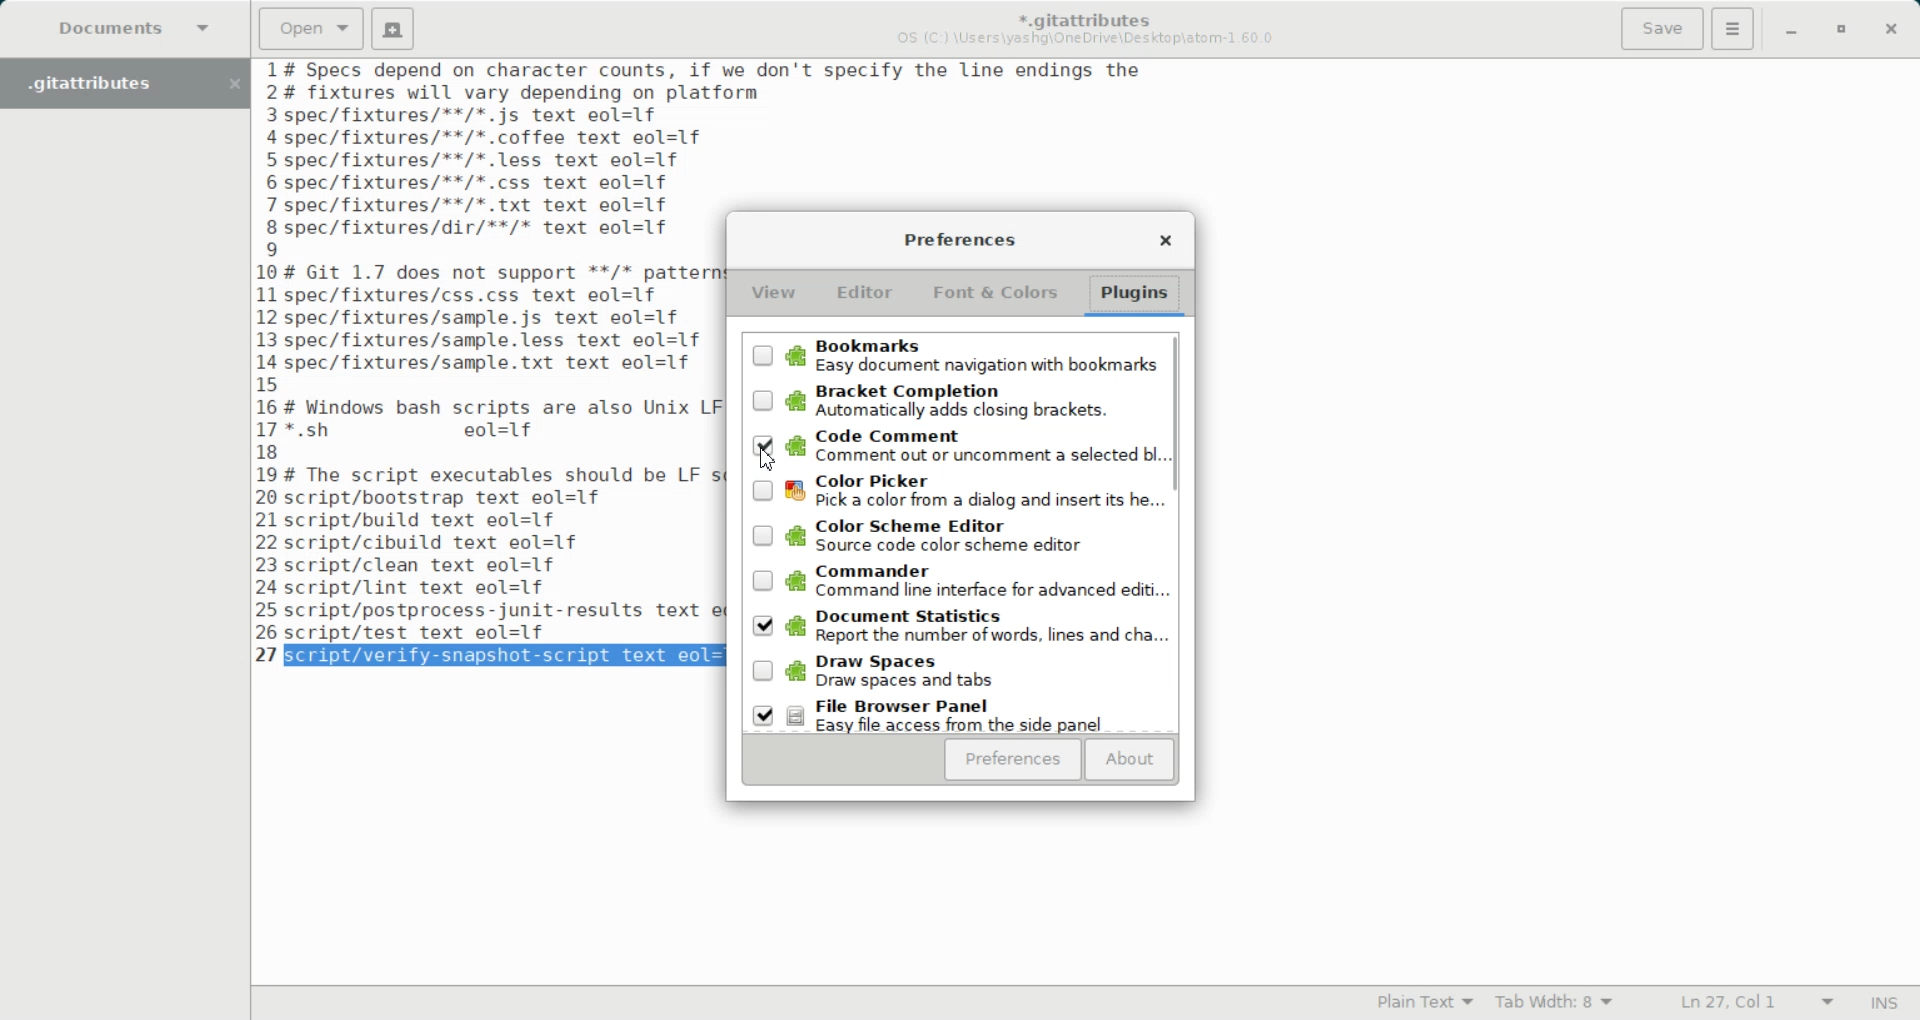 This screenshot has height=1020, width=1920. I want to click on View, so click(774, 295).